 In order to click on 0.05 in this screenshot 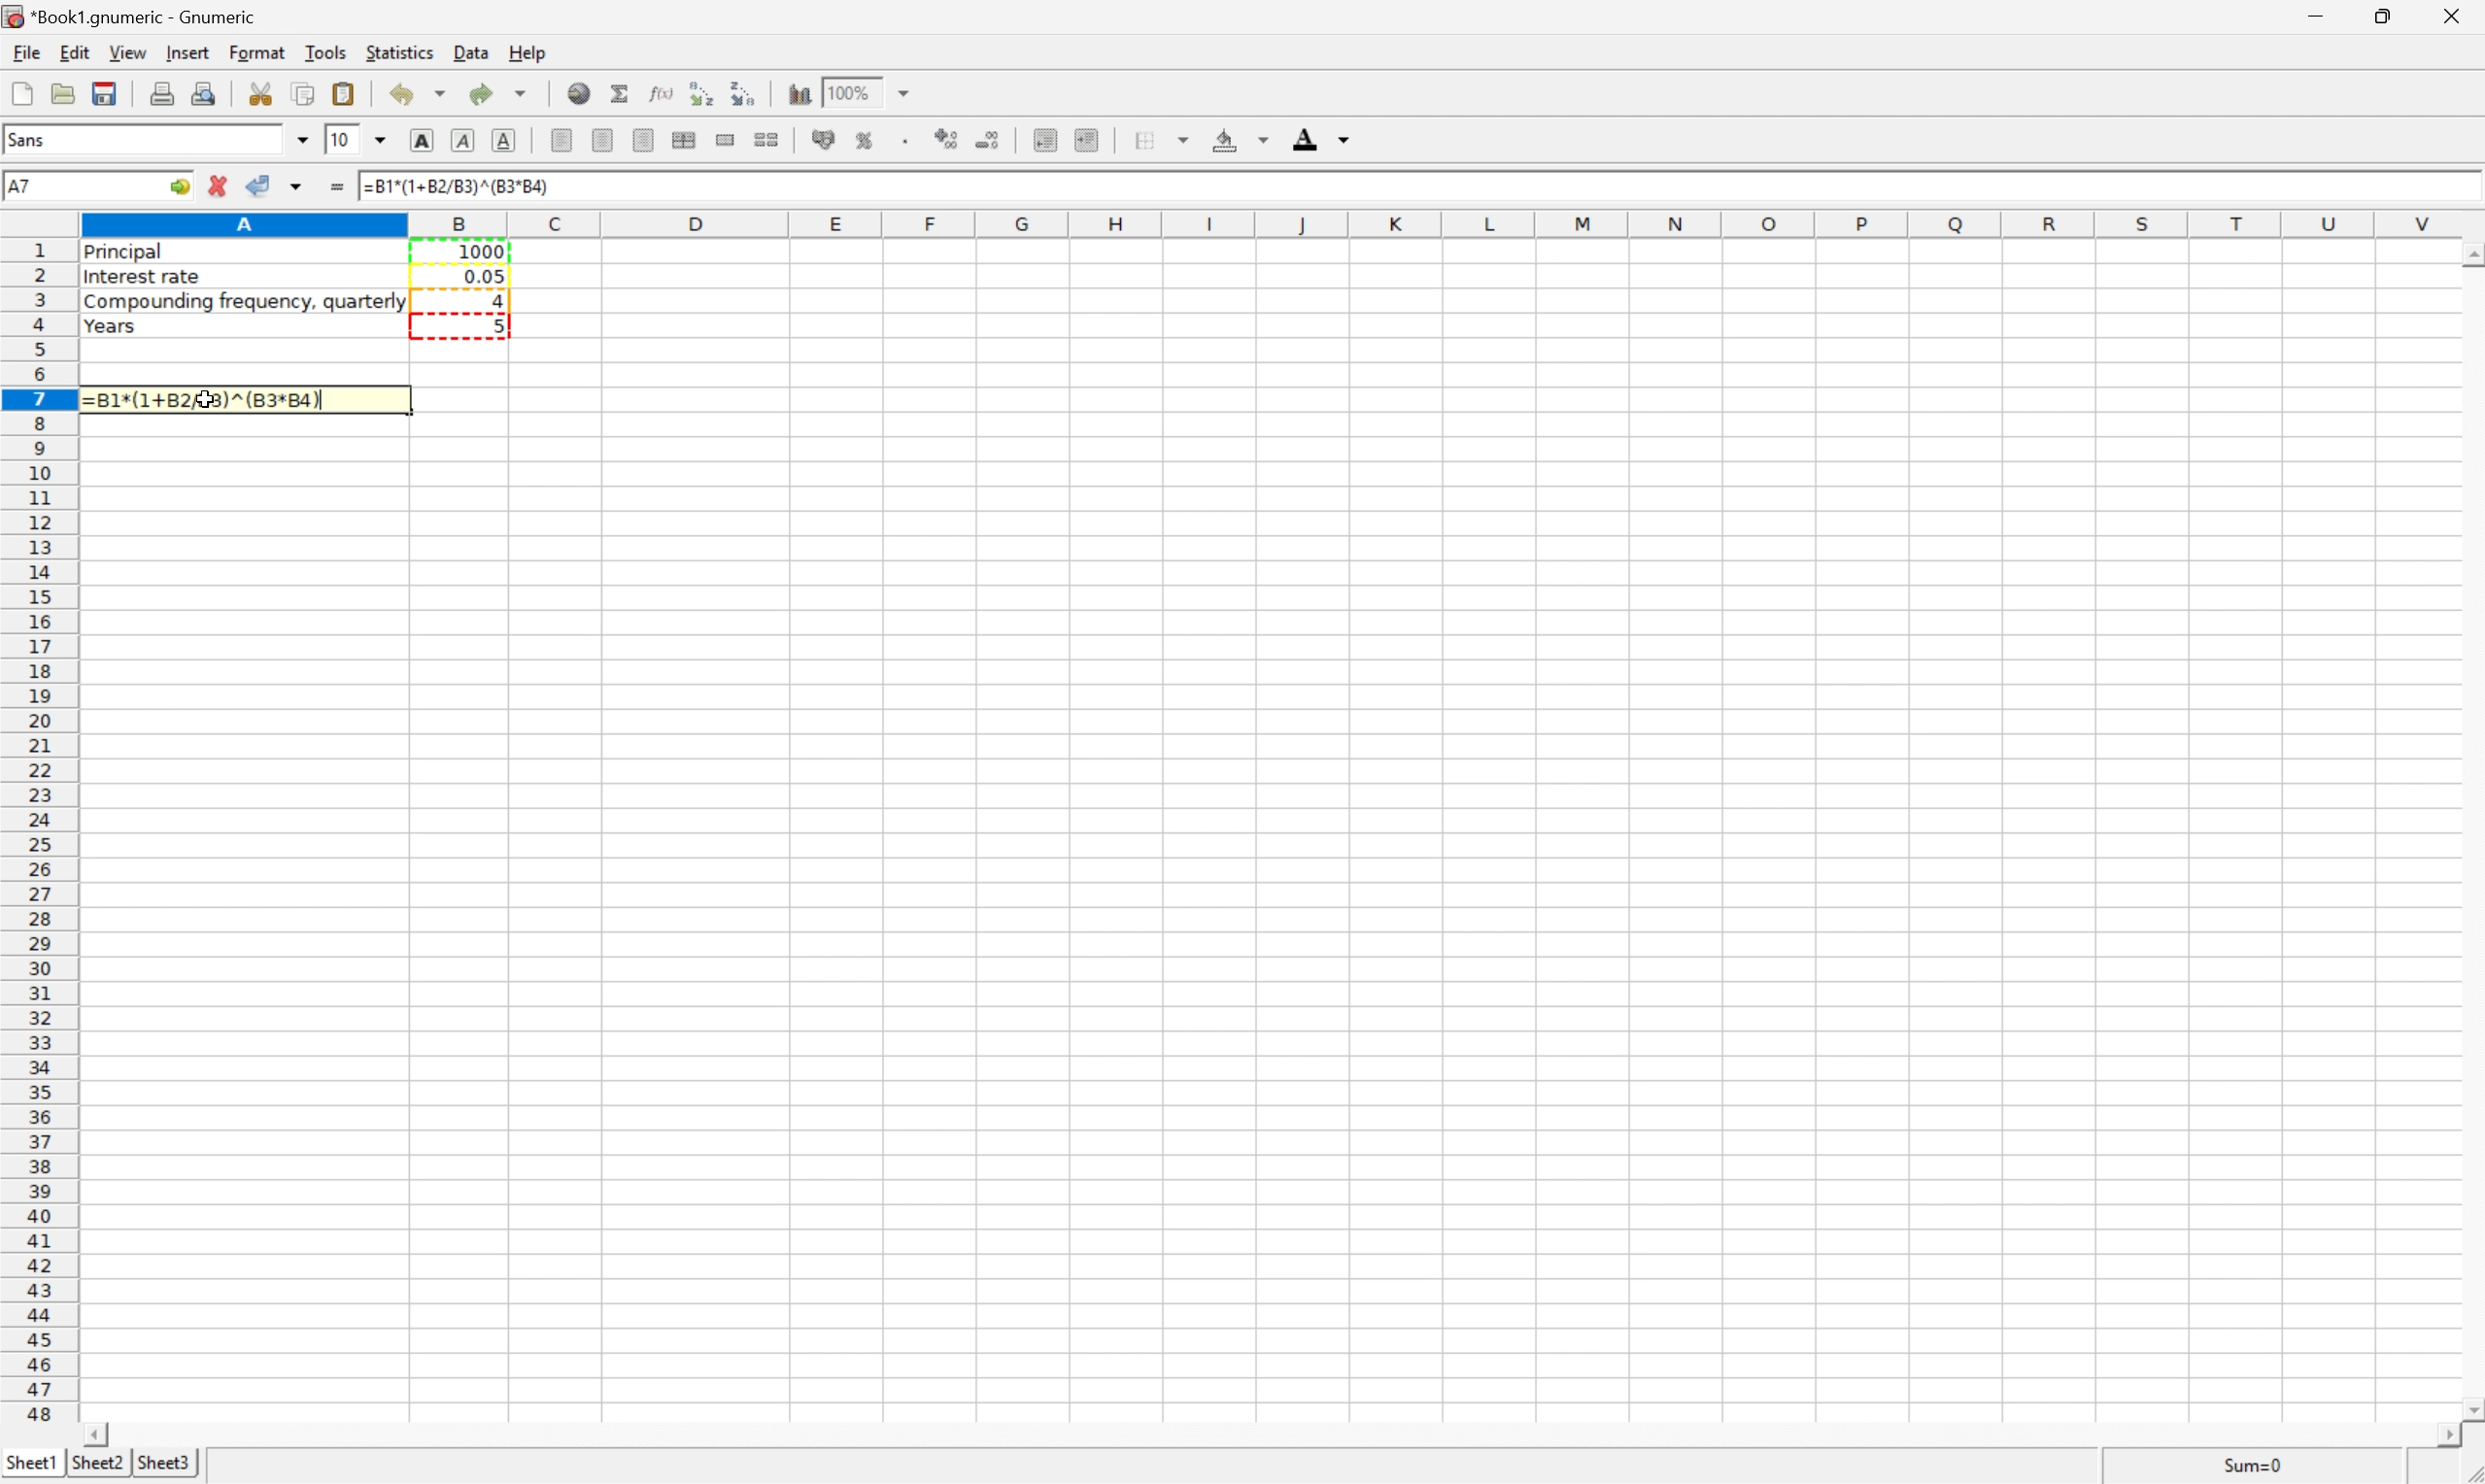, I will do `click(485, 275)`.